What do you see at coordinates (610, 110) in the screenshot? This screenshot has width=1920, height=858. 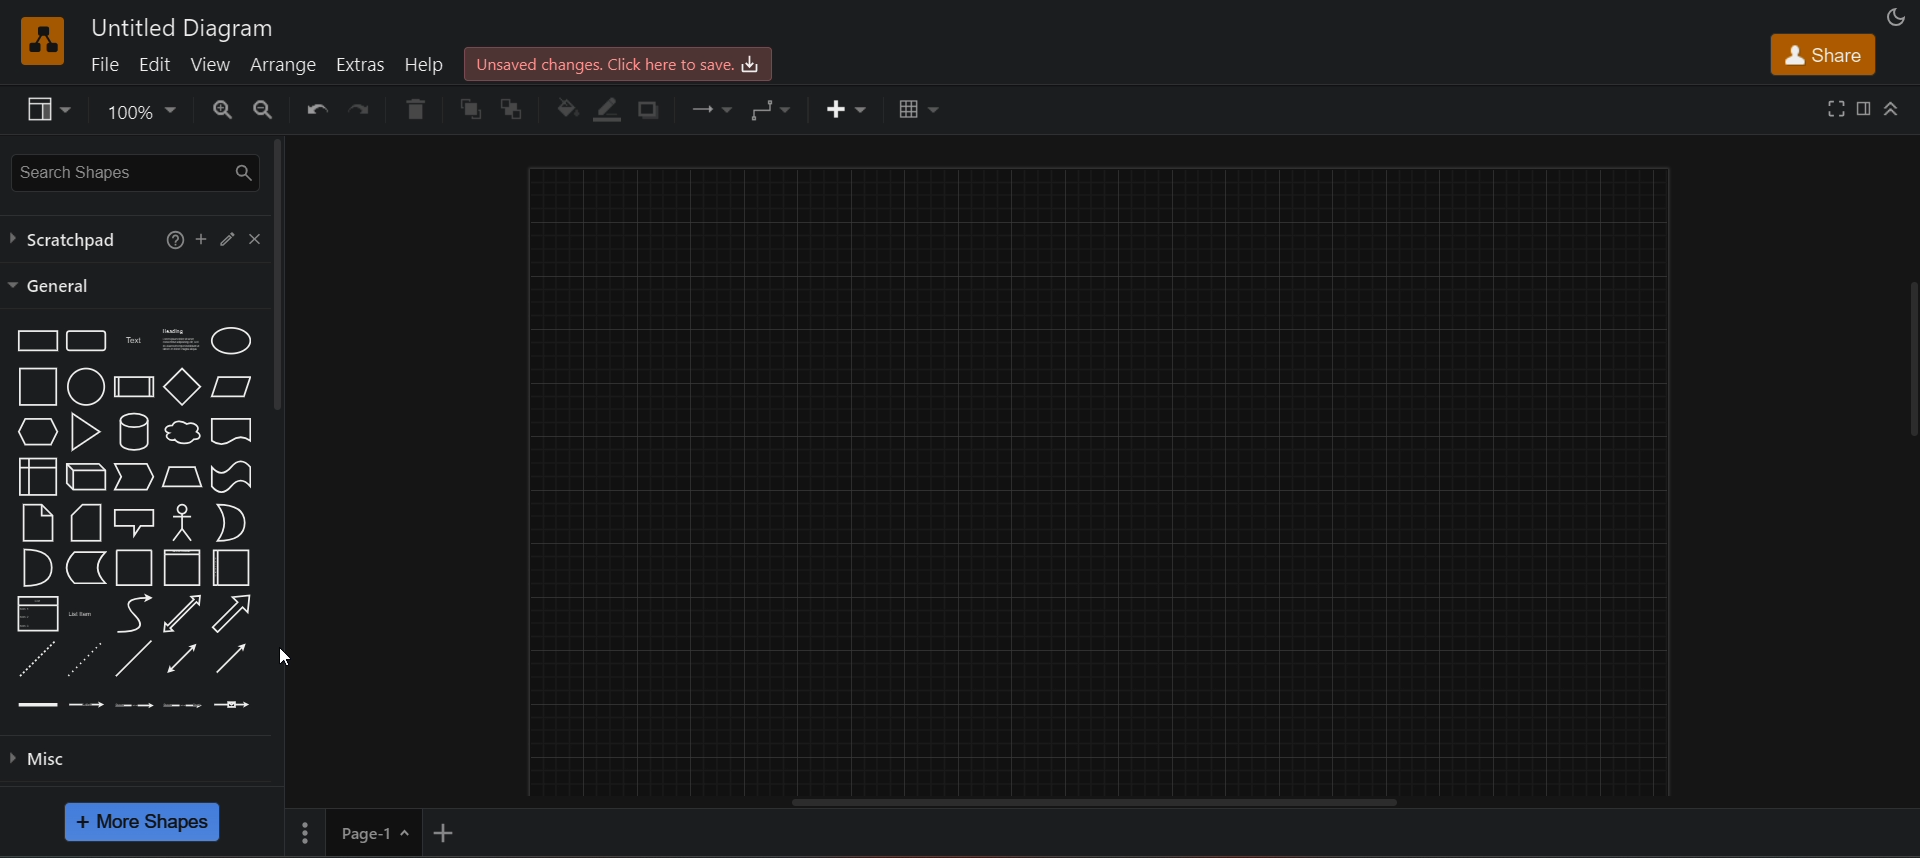 I see `linecolor` at bounding box center [610, 110].